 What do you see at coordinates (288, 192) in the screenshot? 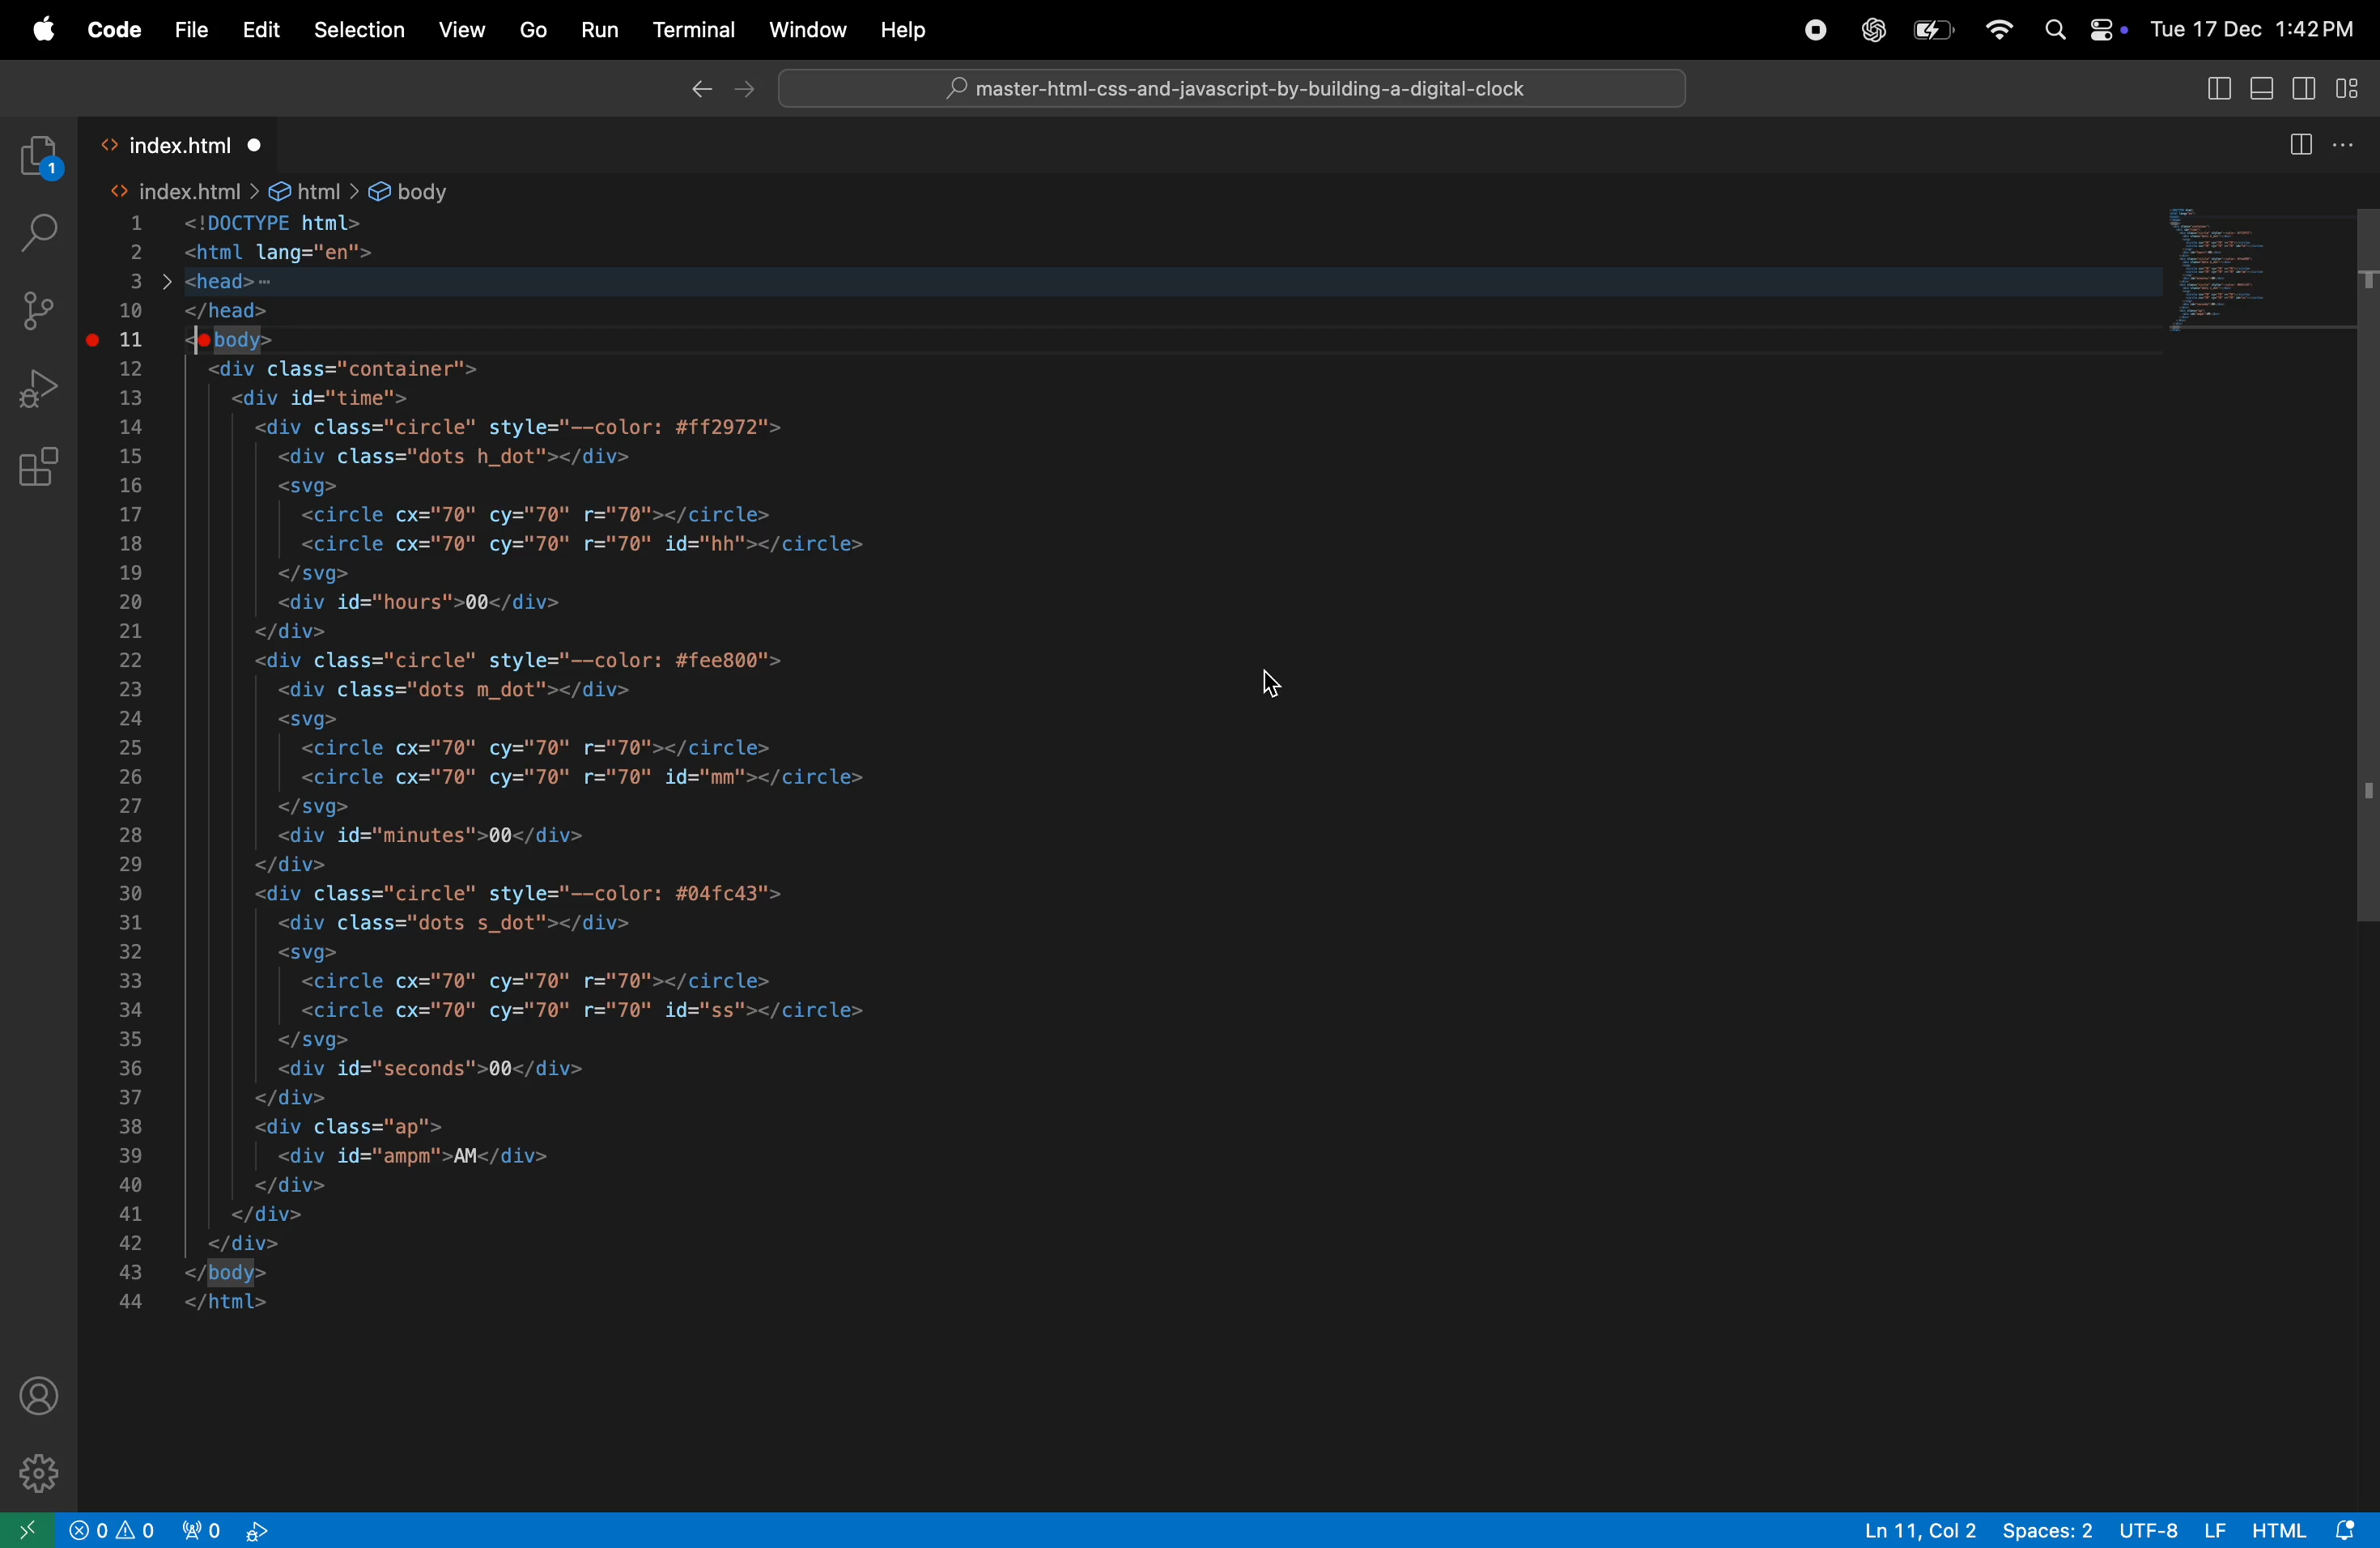
I see `> index.html > &@ html > & body` at bounding box center [288, 192].